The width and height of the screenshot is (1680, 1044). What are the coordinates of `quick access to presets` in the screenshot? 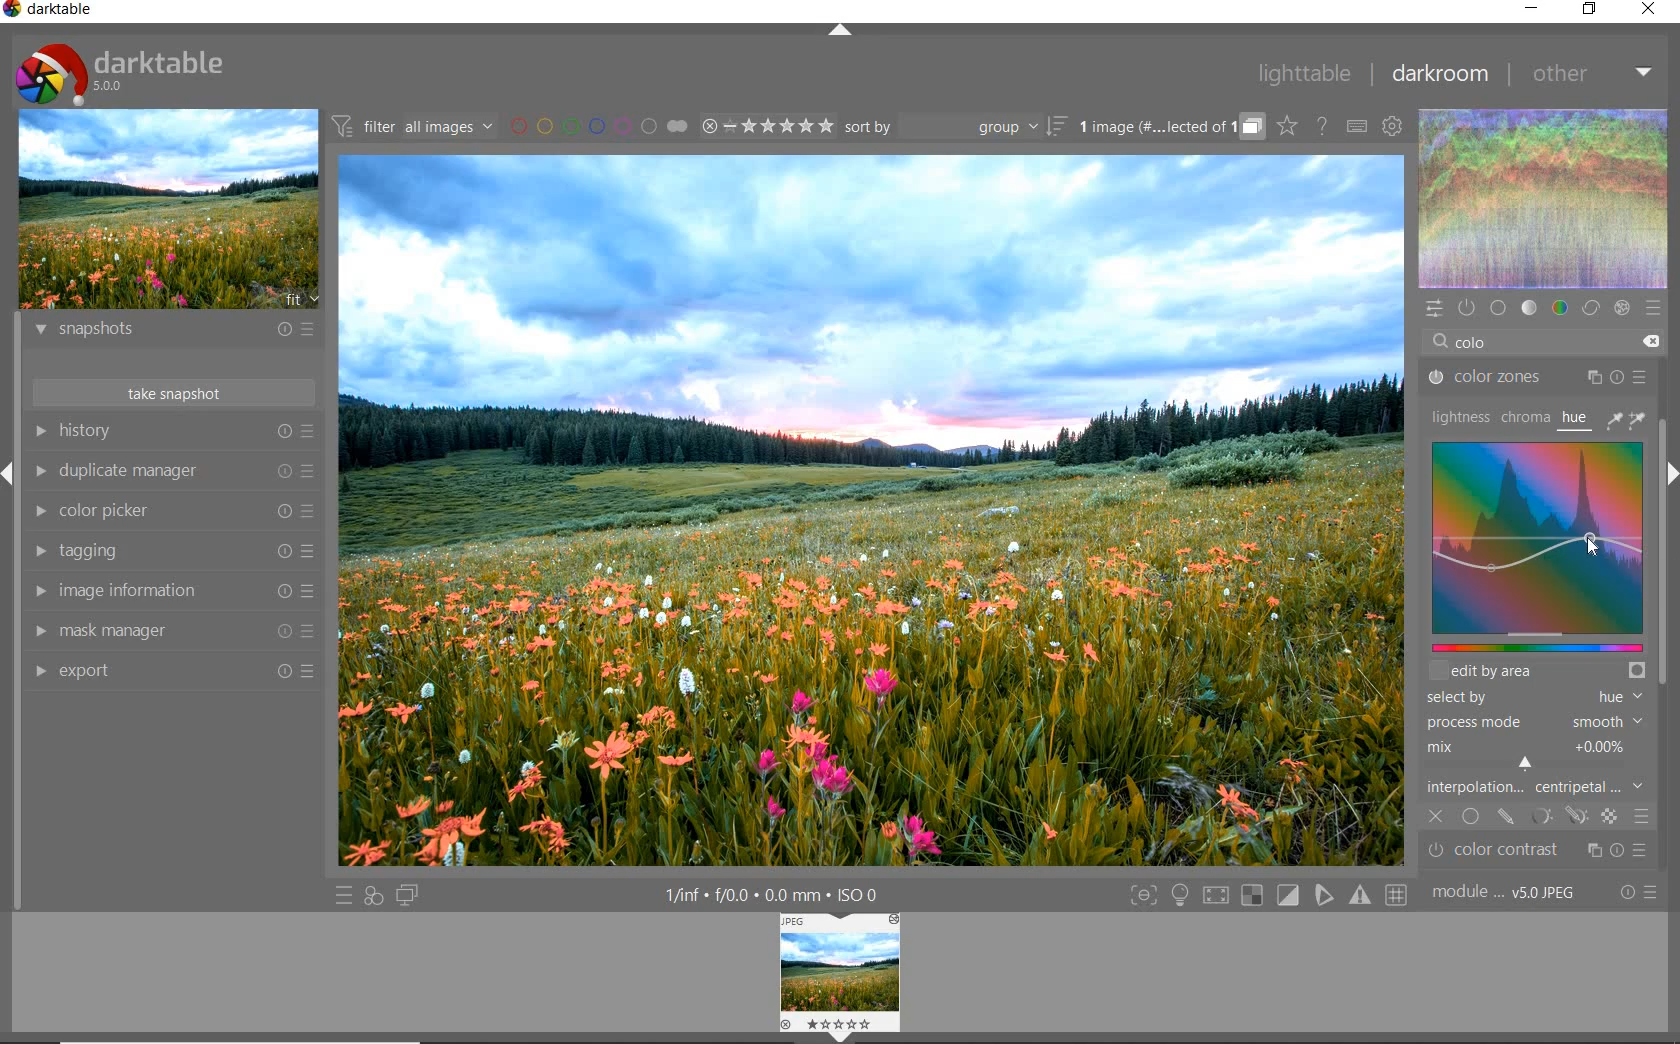 It's located at (345, 896).